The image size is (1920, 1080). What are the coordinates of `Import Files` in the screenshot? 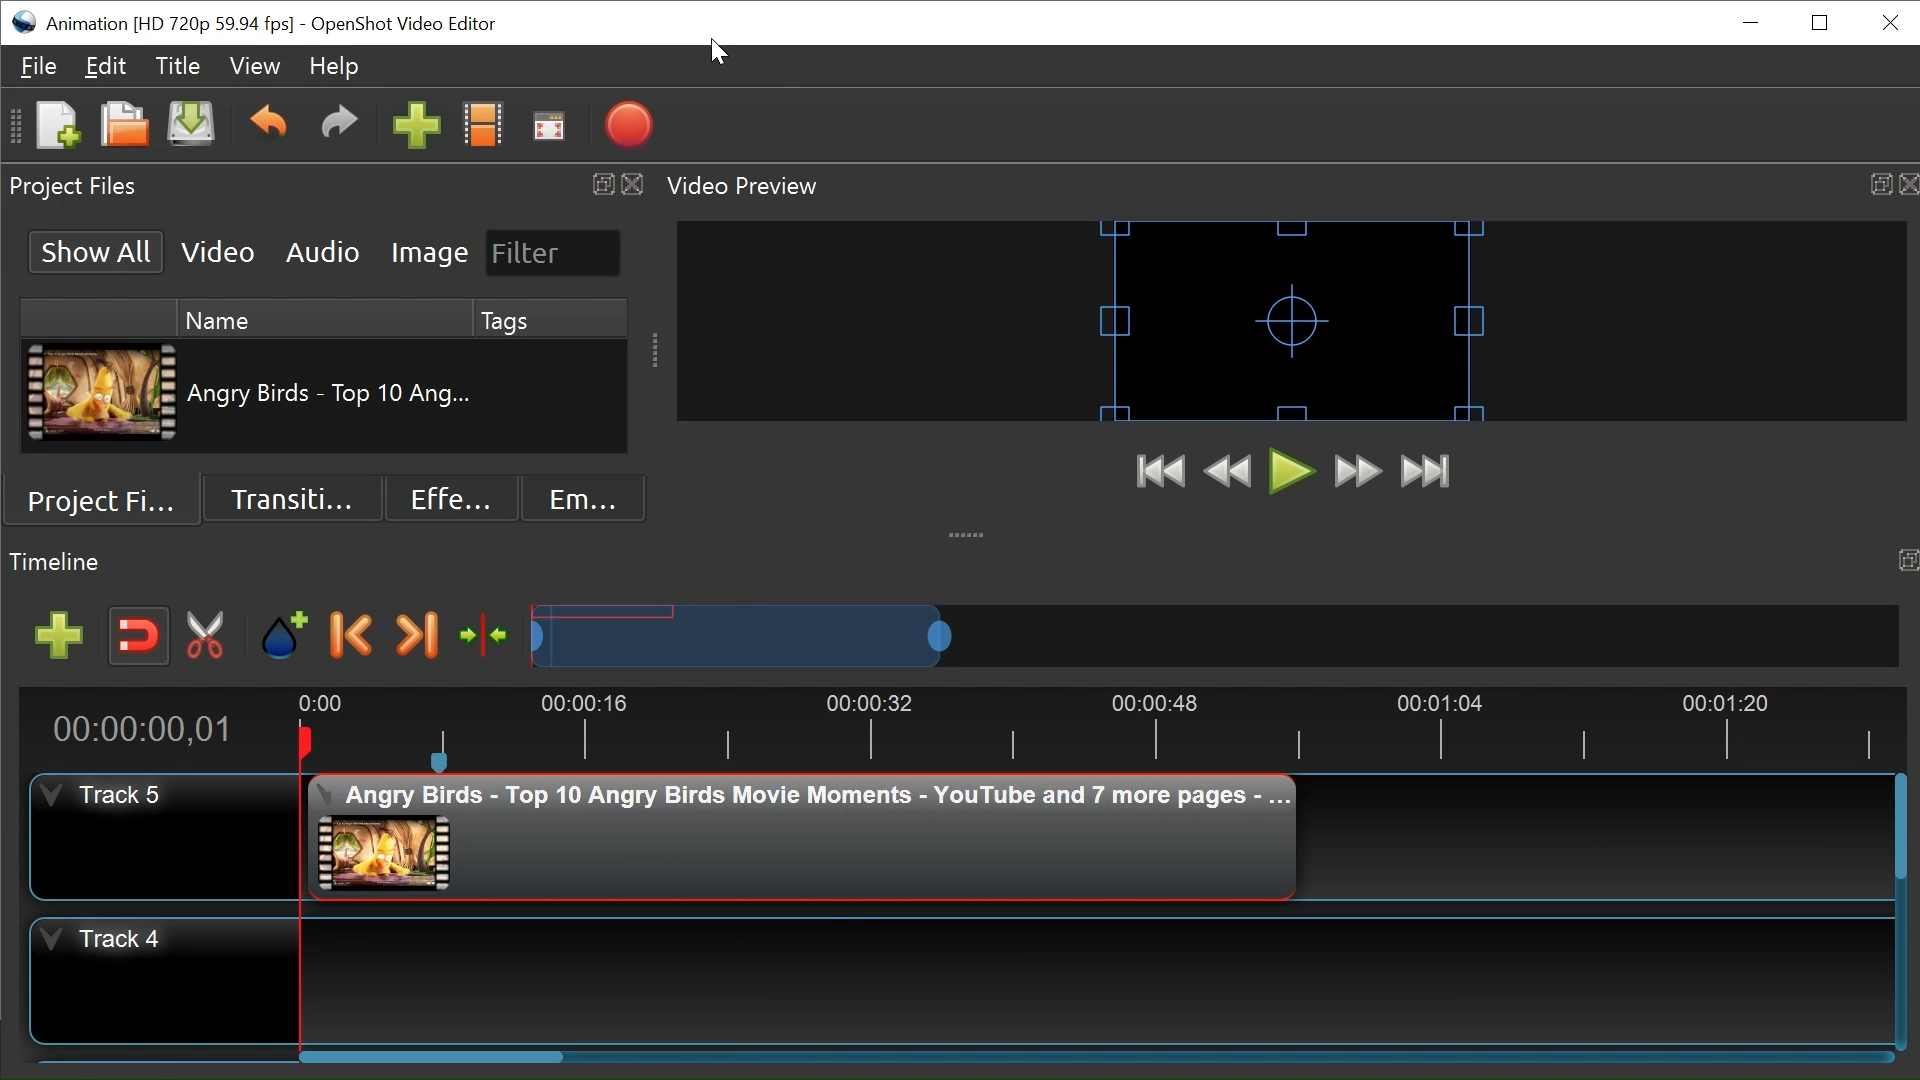 It's located at (417, 129).